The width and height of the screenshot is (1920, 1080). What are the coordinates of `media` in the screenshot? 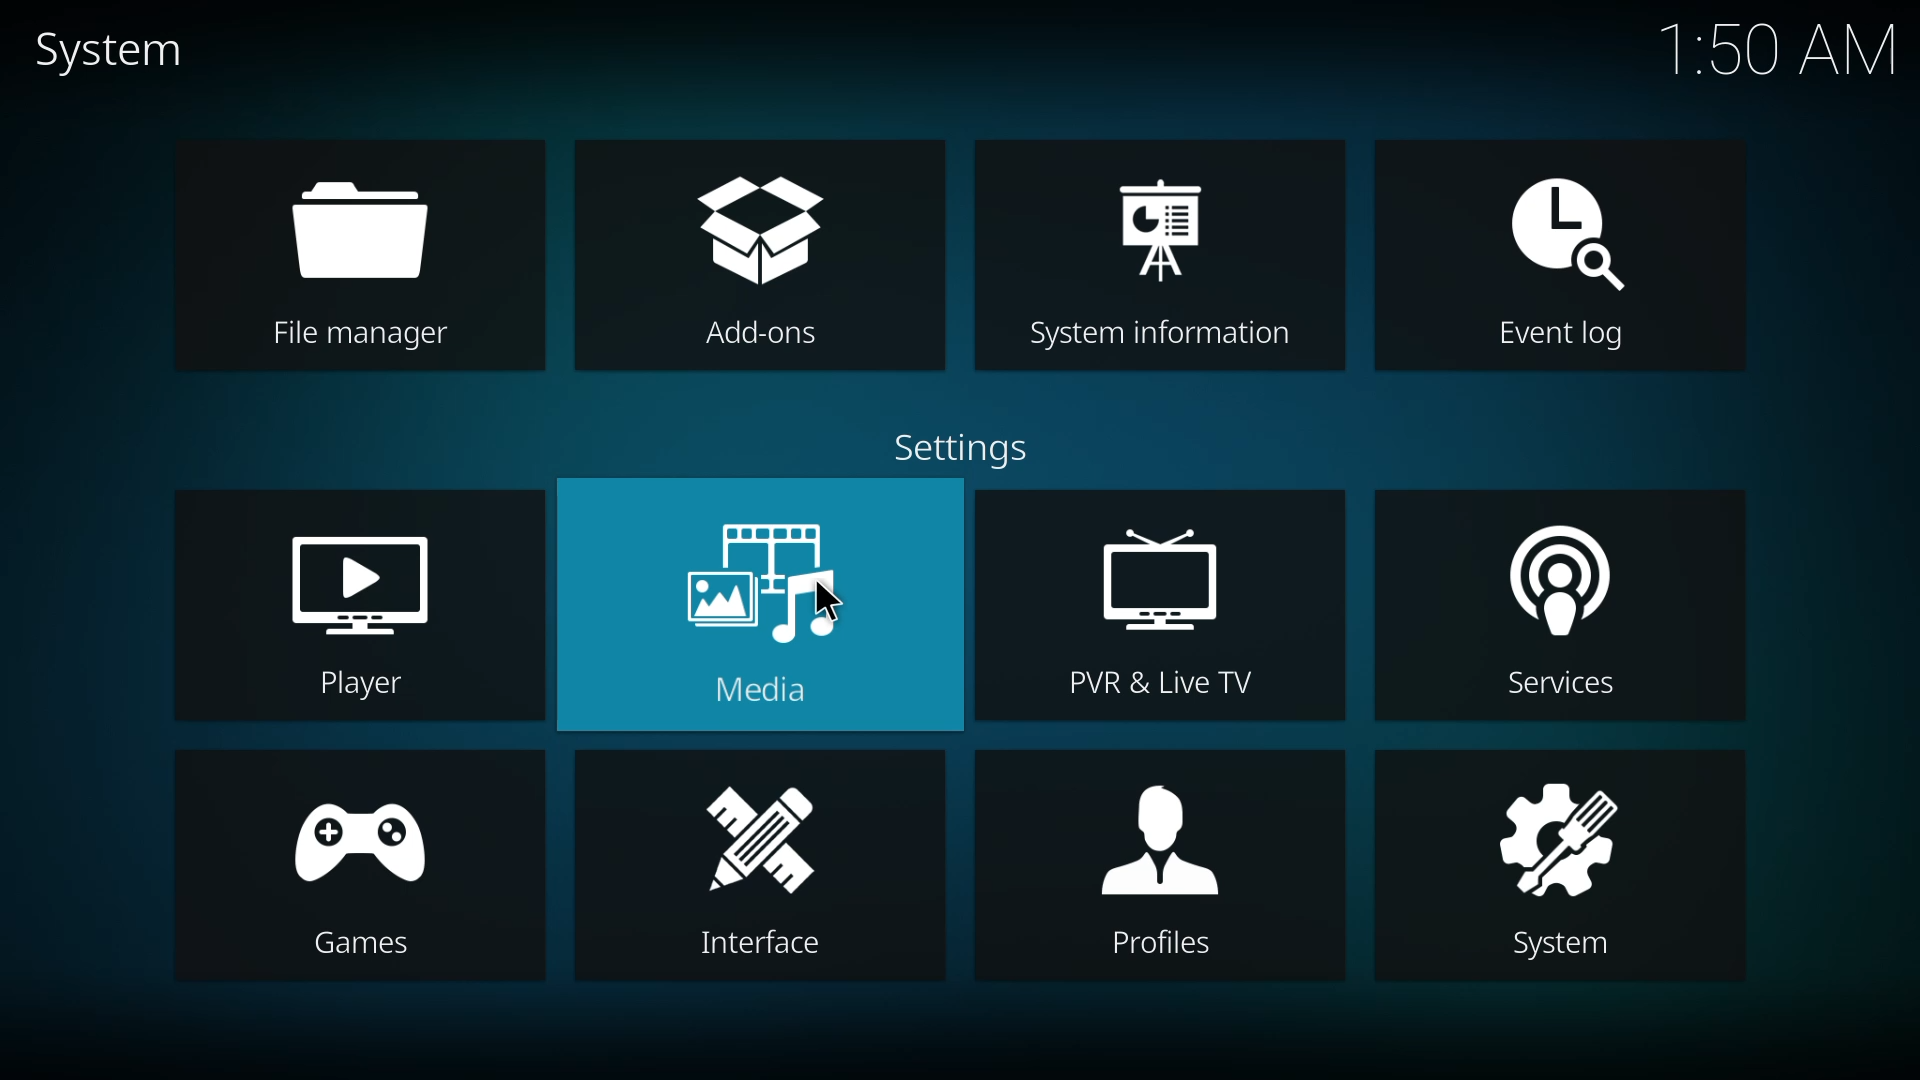 It's located at (754, 606).